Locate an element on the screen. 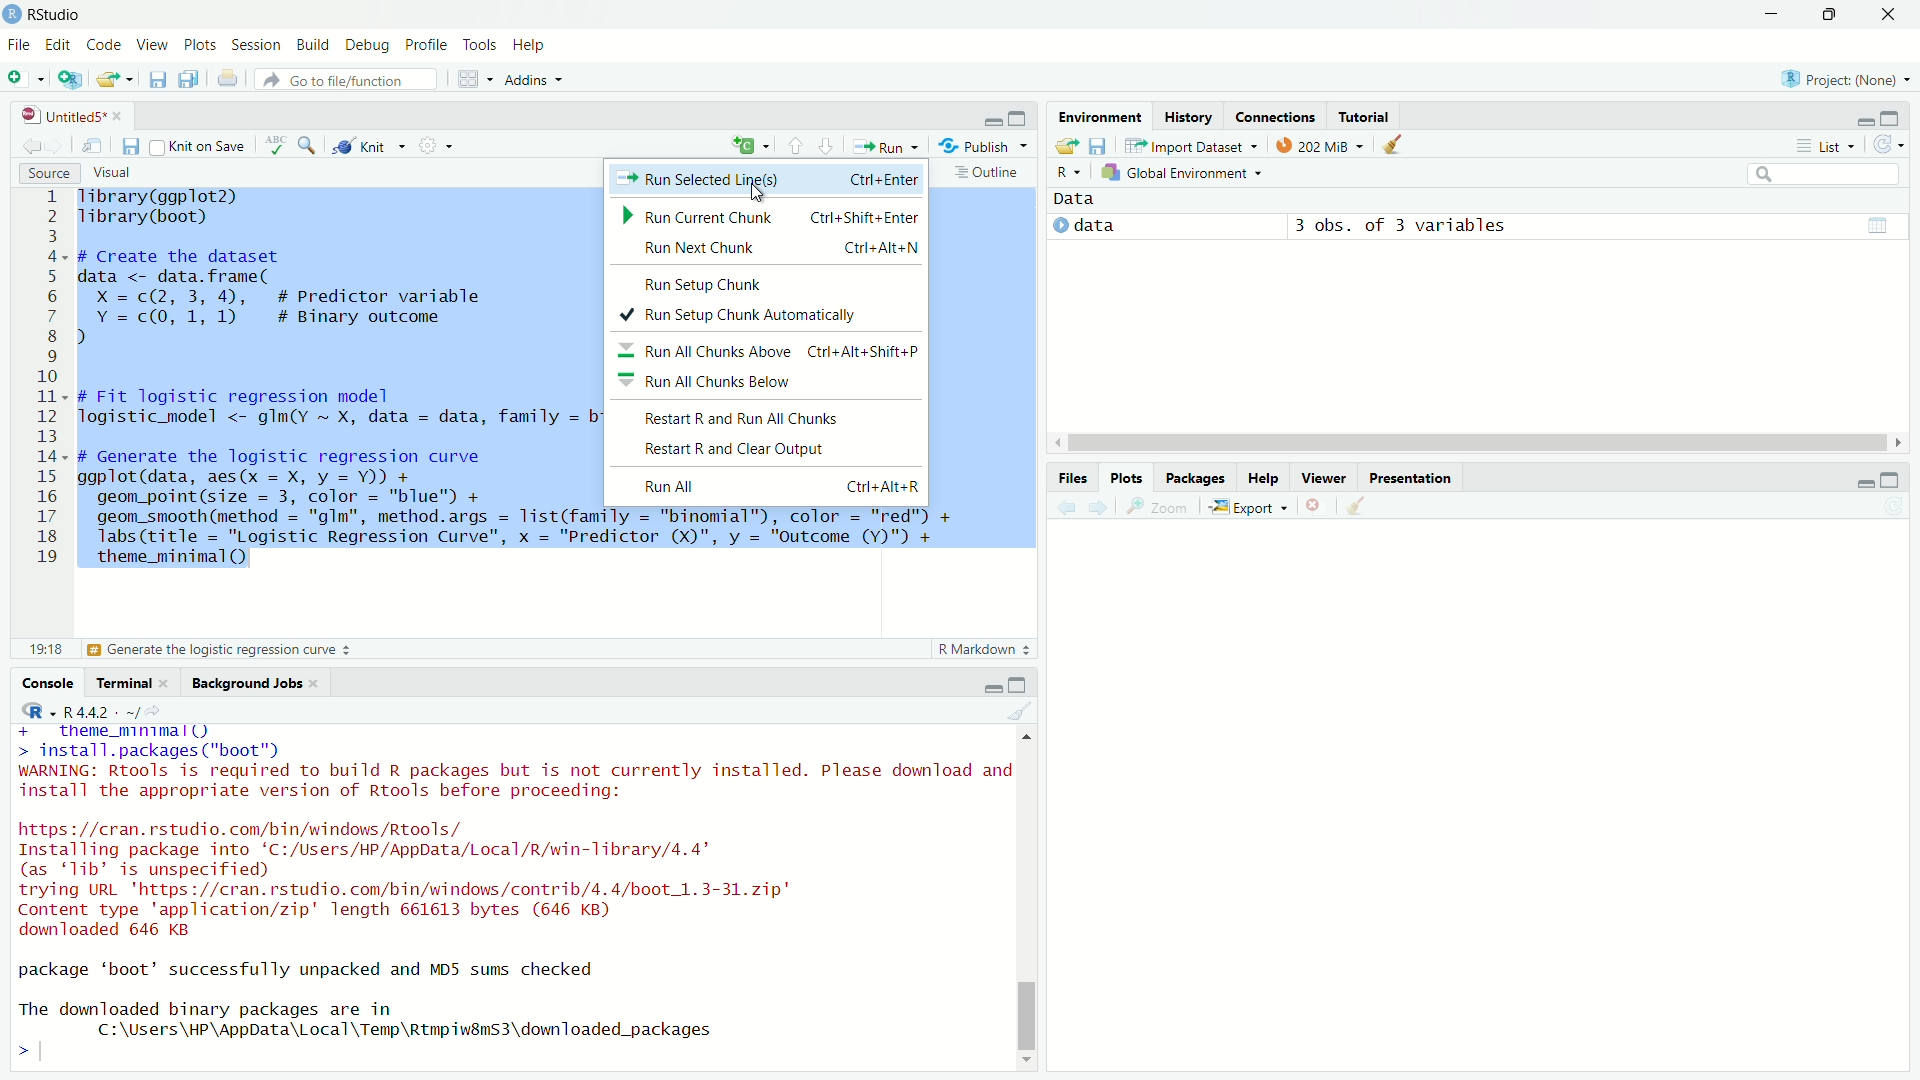  Help is located at coordinates (530, 44).